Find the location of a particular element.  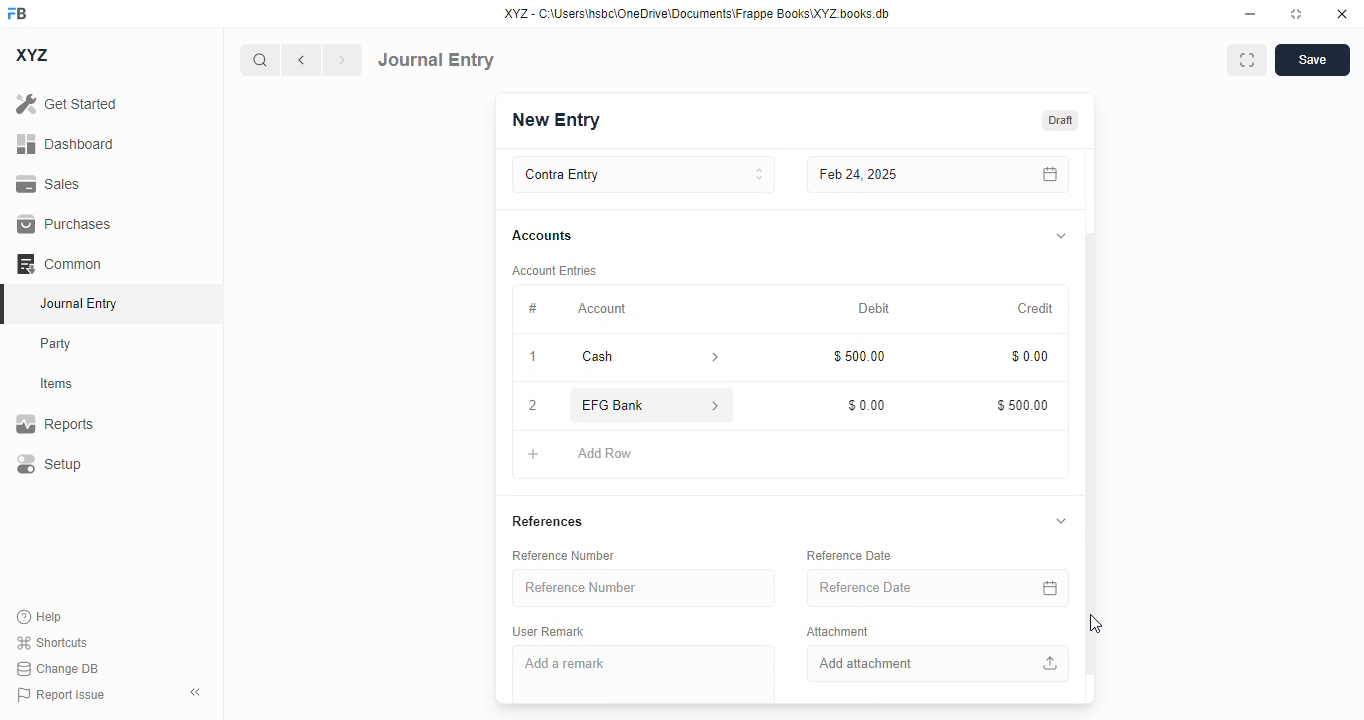

account is located at coordinates (602, 309).